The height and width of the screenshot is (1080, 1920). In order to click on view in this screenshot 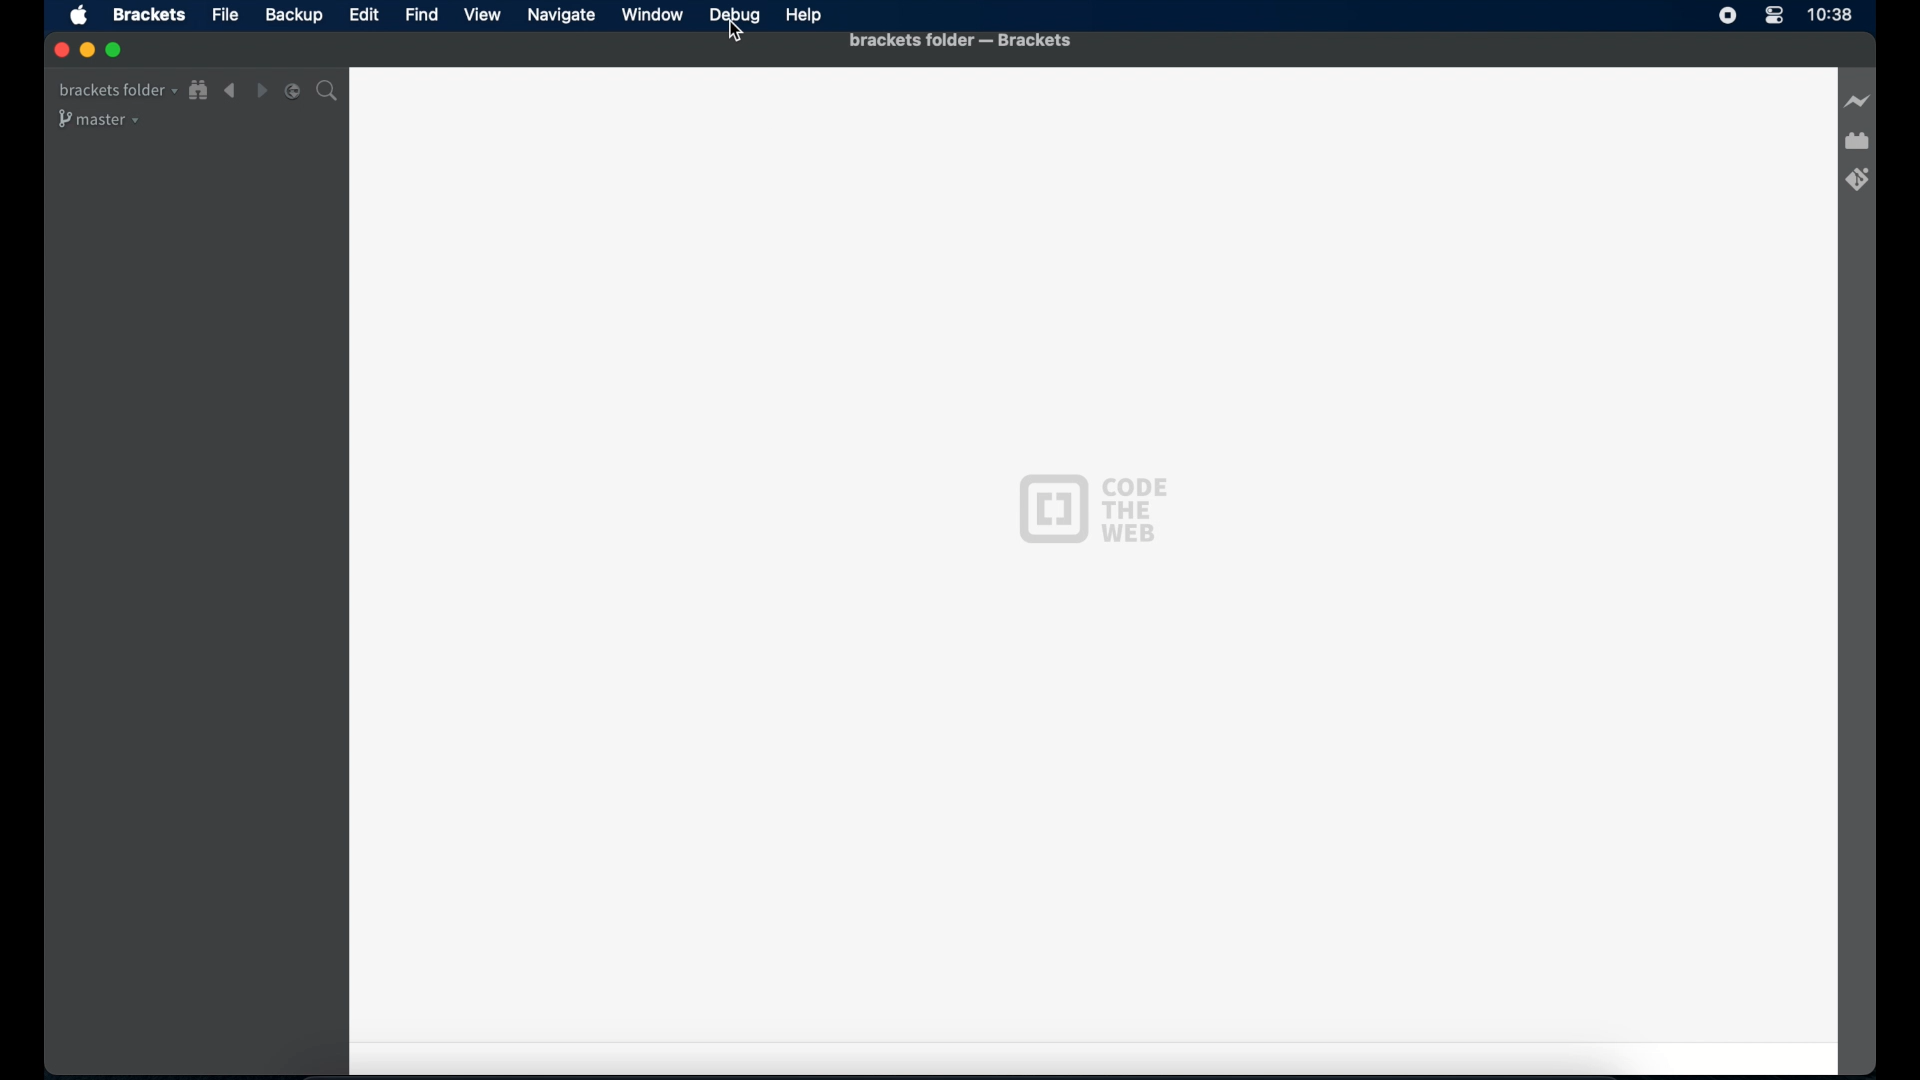, I will do `click(483, 15)`.